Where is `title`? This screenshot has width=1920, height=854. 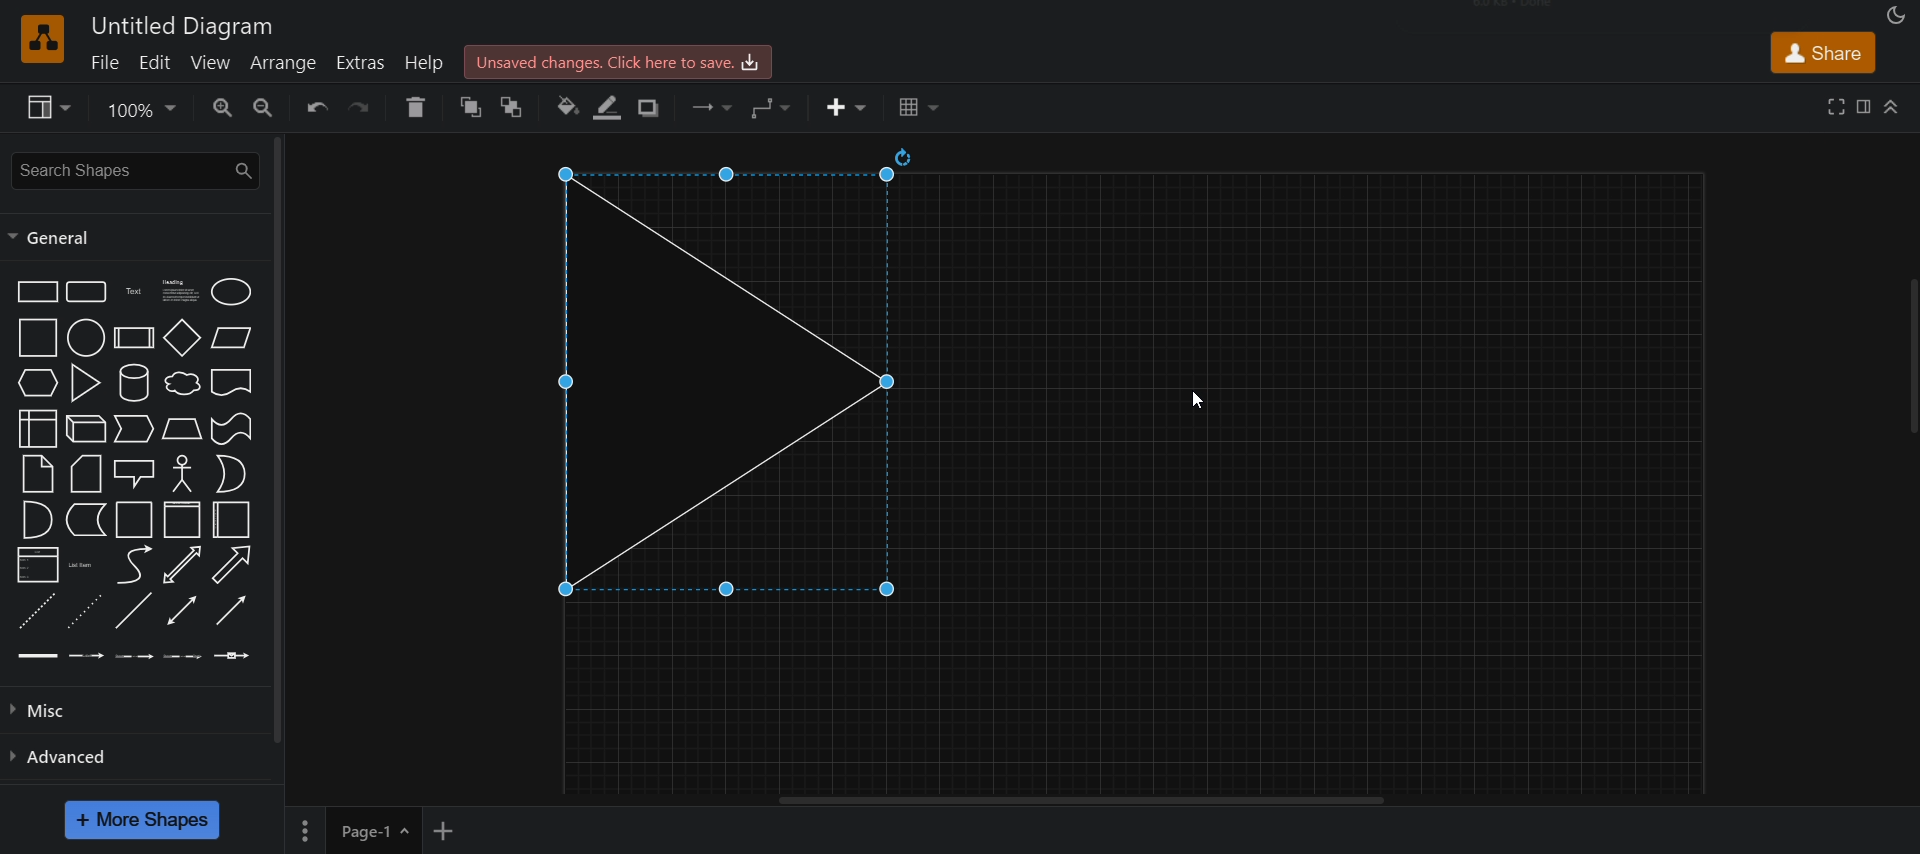
title is located at coordinates (180, 26).